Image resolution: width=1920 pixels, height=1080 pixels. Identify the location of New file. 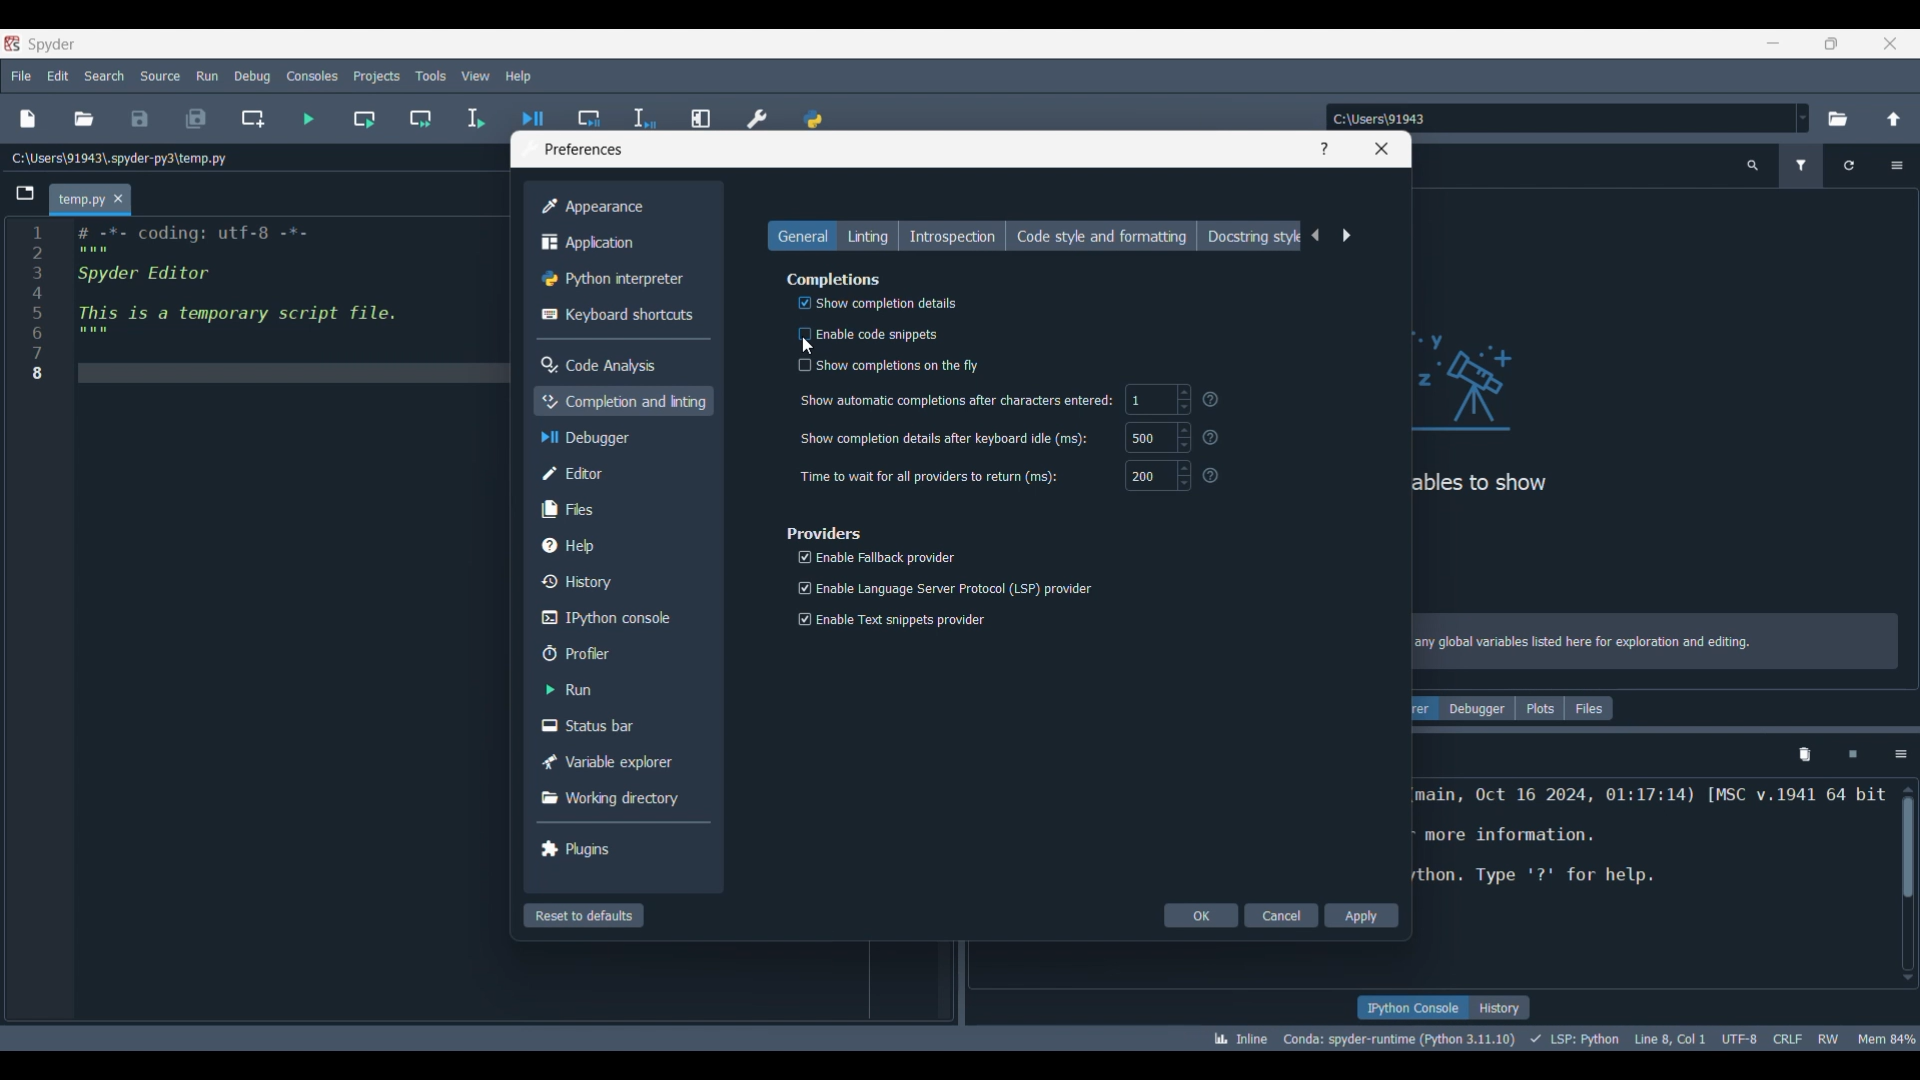
(27, 119).